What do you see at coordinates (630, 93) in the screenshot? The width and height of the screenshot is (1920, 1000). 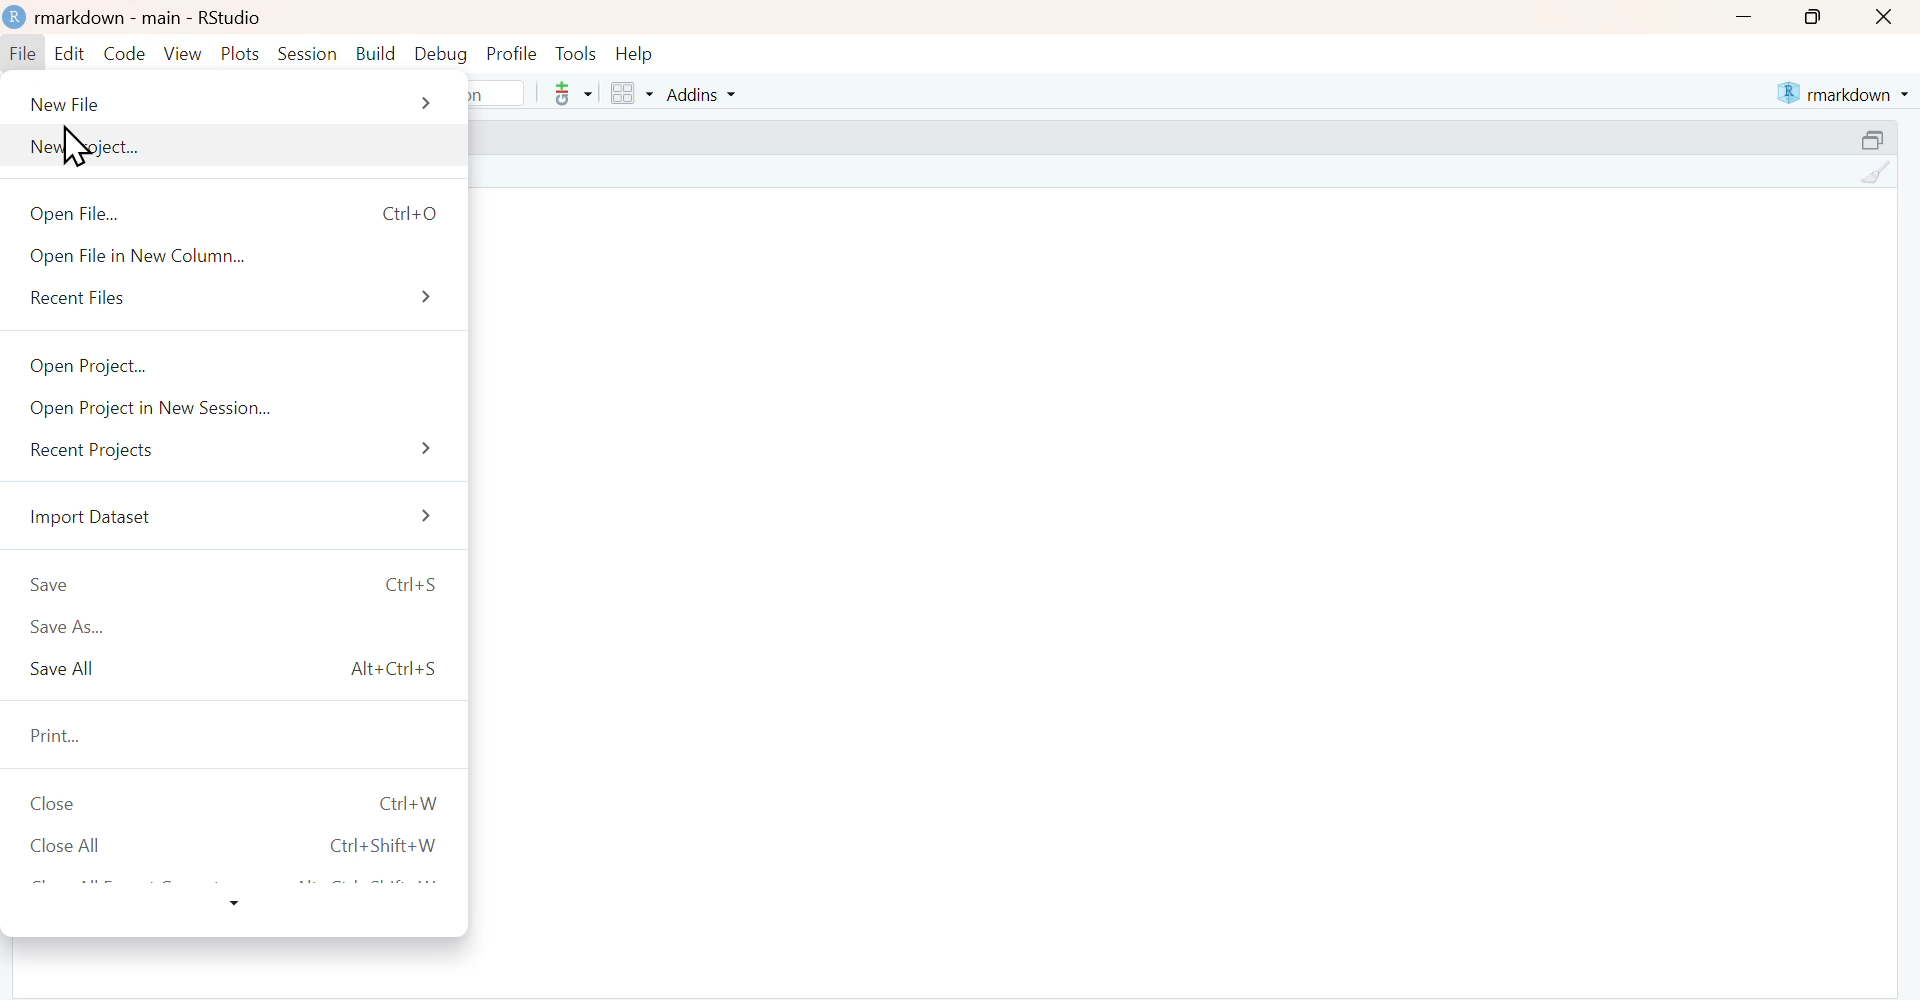 I see `workspace panes` at bounding box center [630, 93].